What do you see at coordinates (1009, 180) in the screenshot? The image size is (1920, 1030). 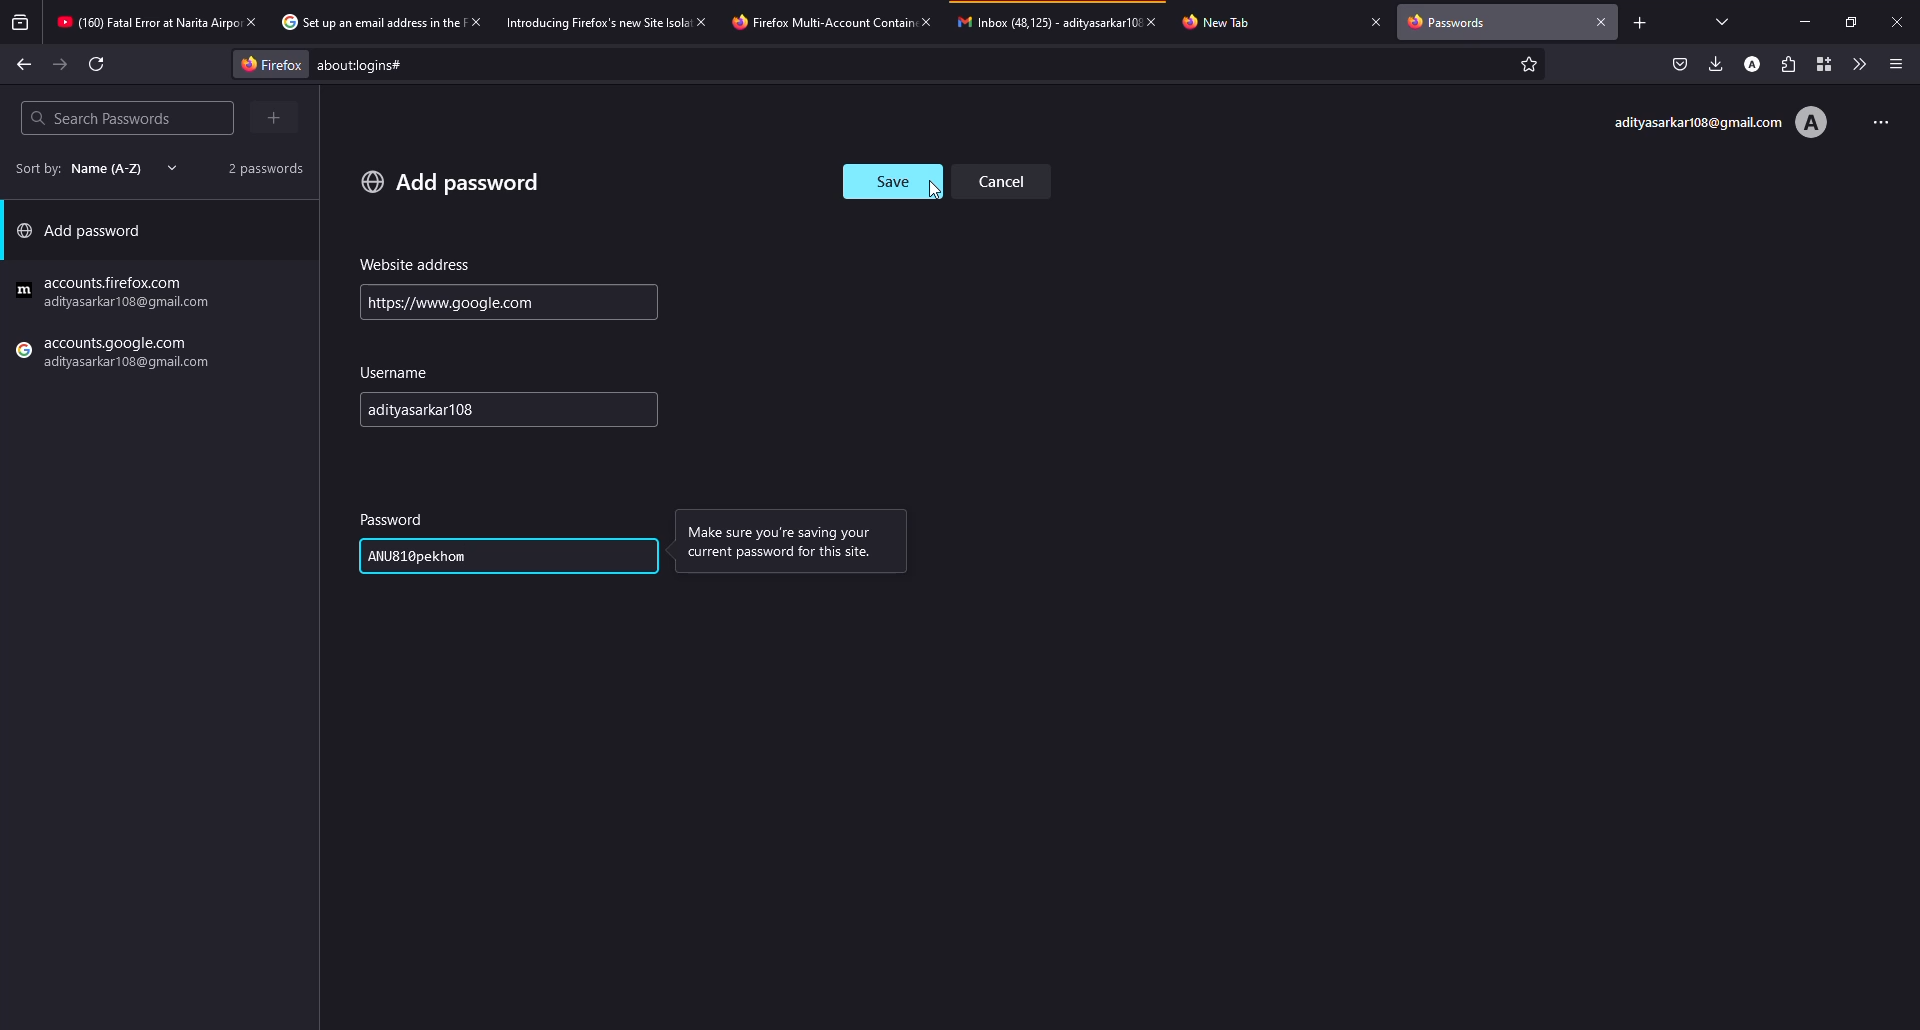 I see `cancel` at bounding box center [1009, 180].